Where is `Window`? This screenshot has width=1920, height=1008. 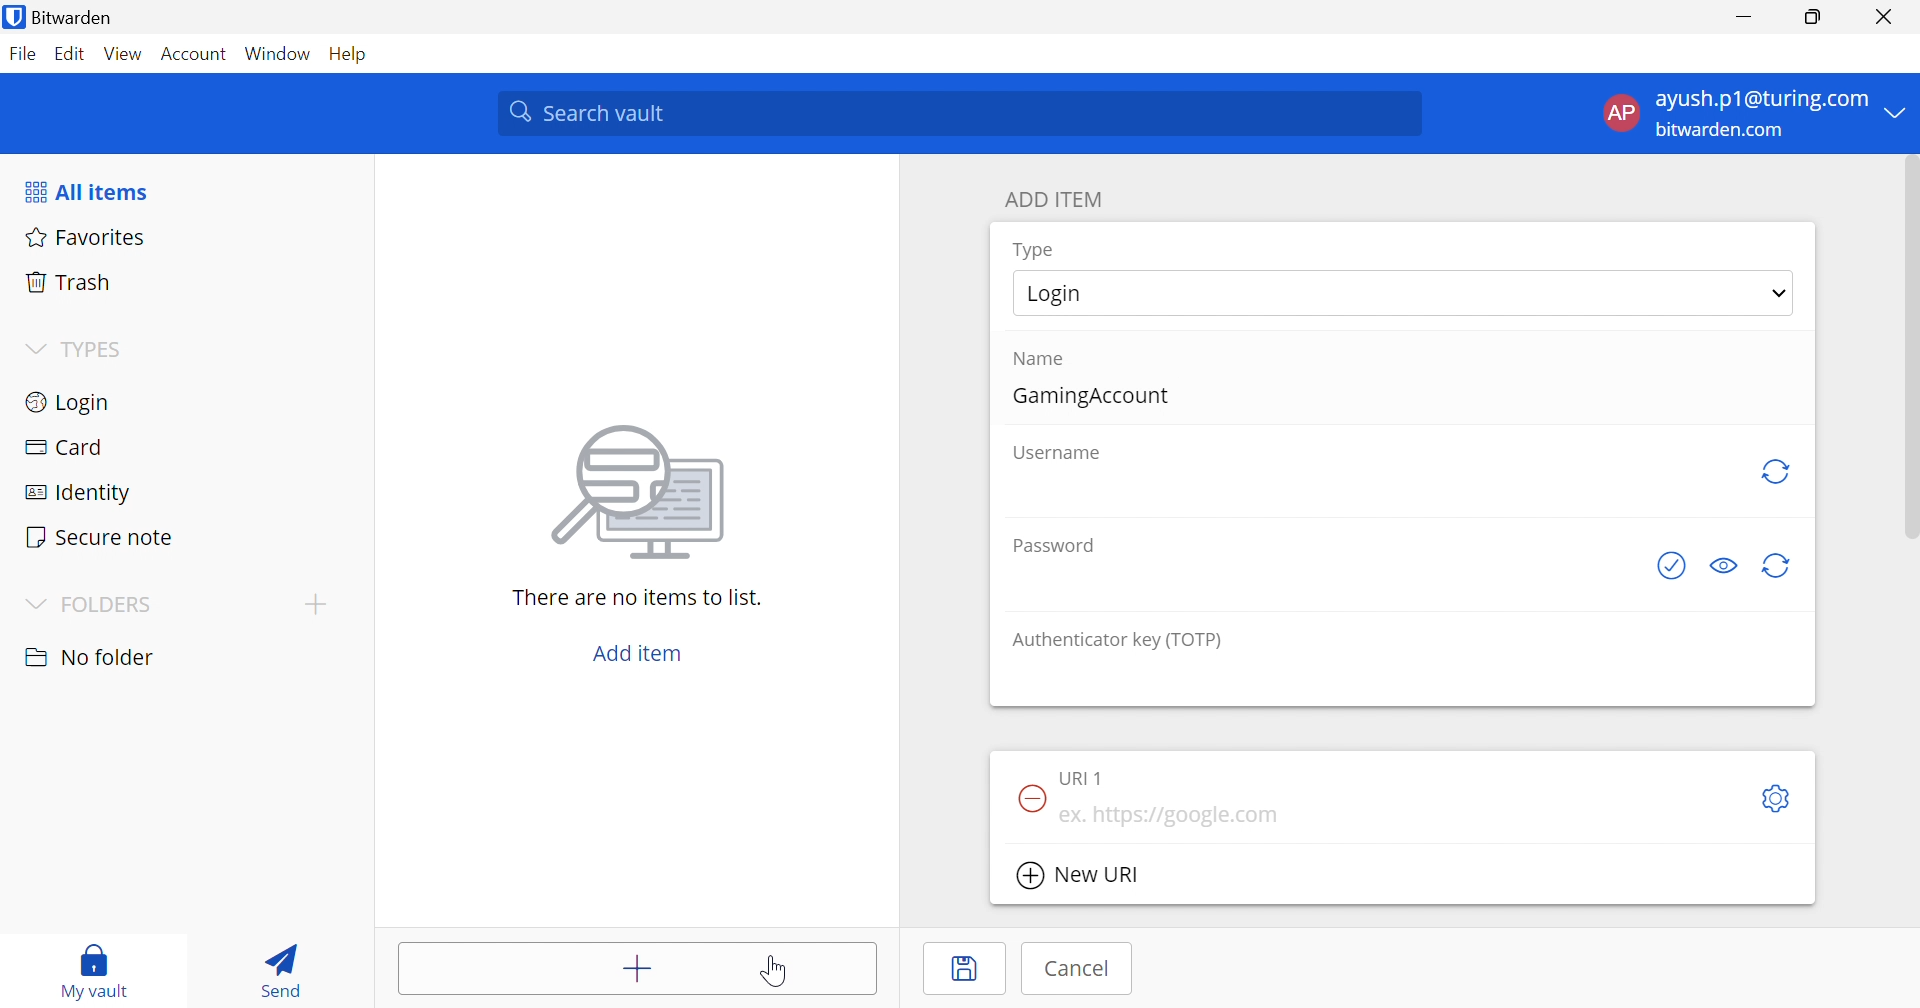
Window is located at coordinates (277, 55).